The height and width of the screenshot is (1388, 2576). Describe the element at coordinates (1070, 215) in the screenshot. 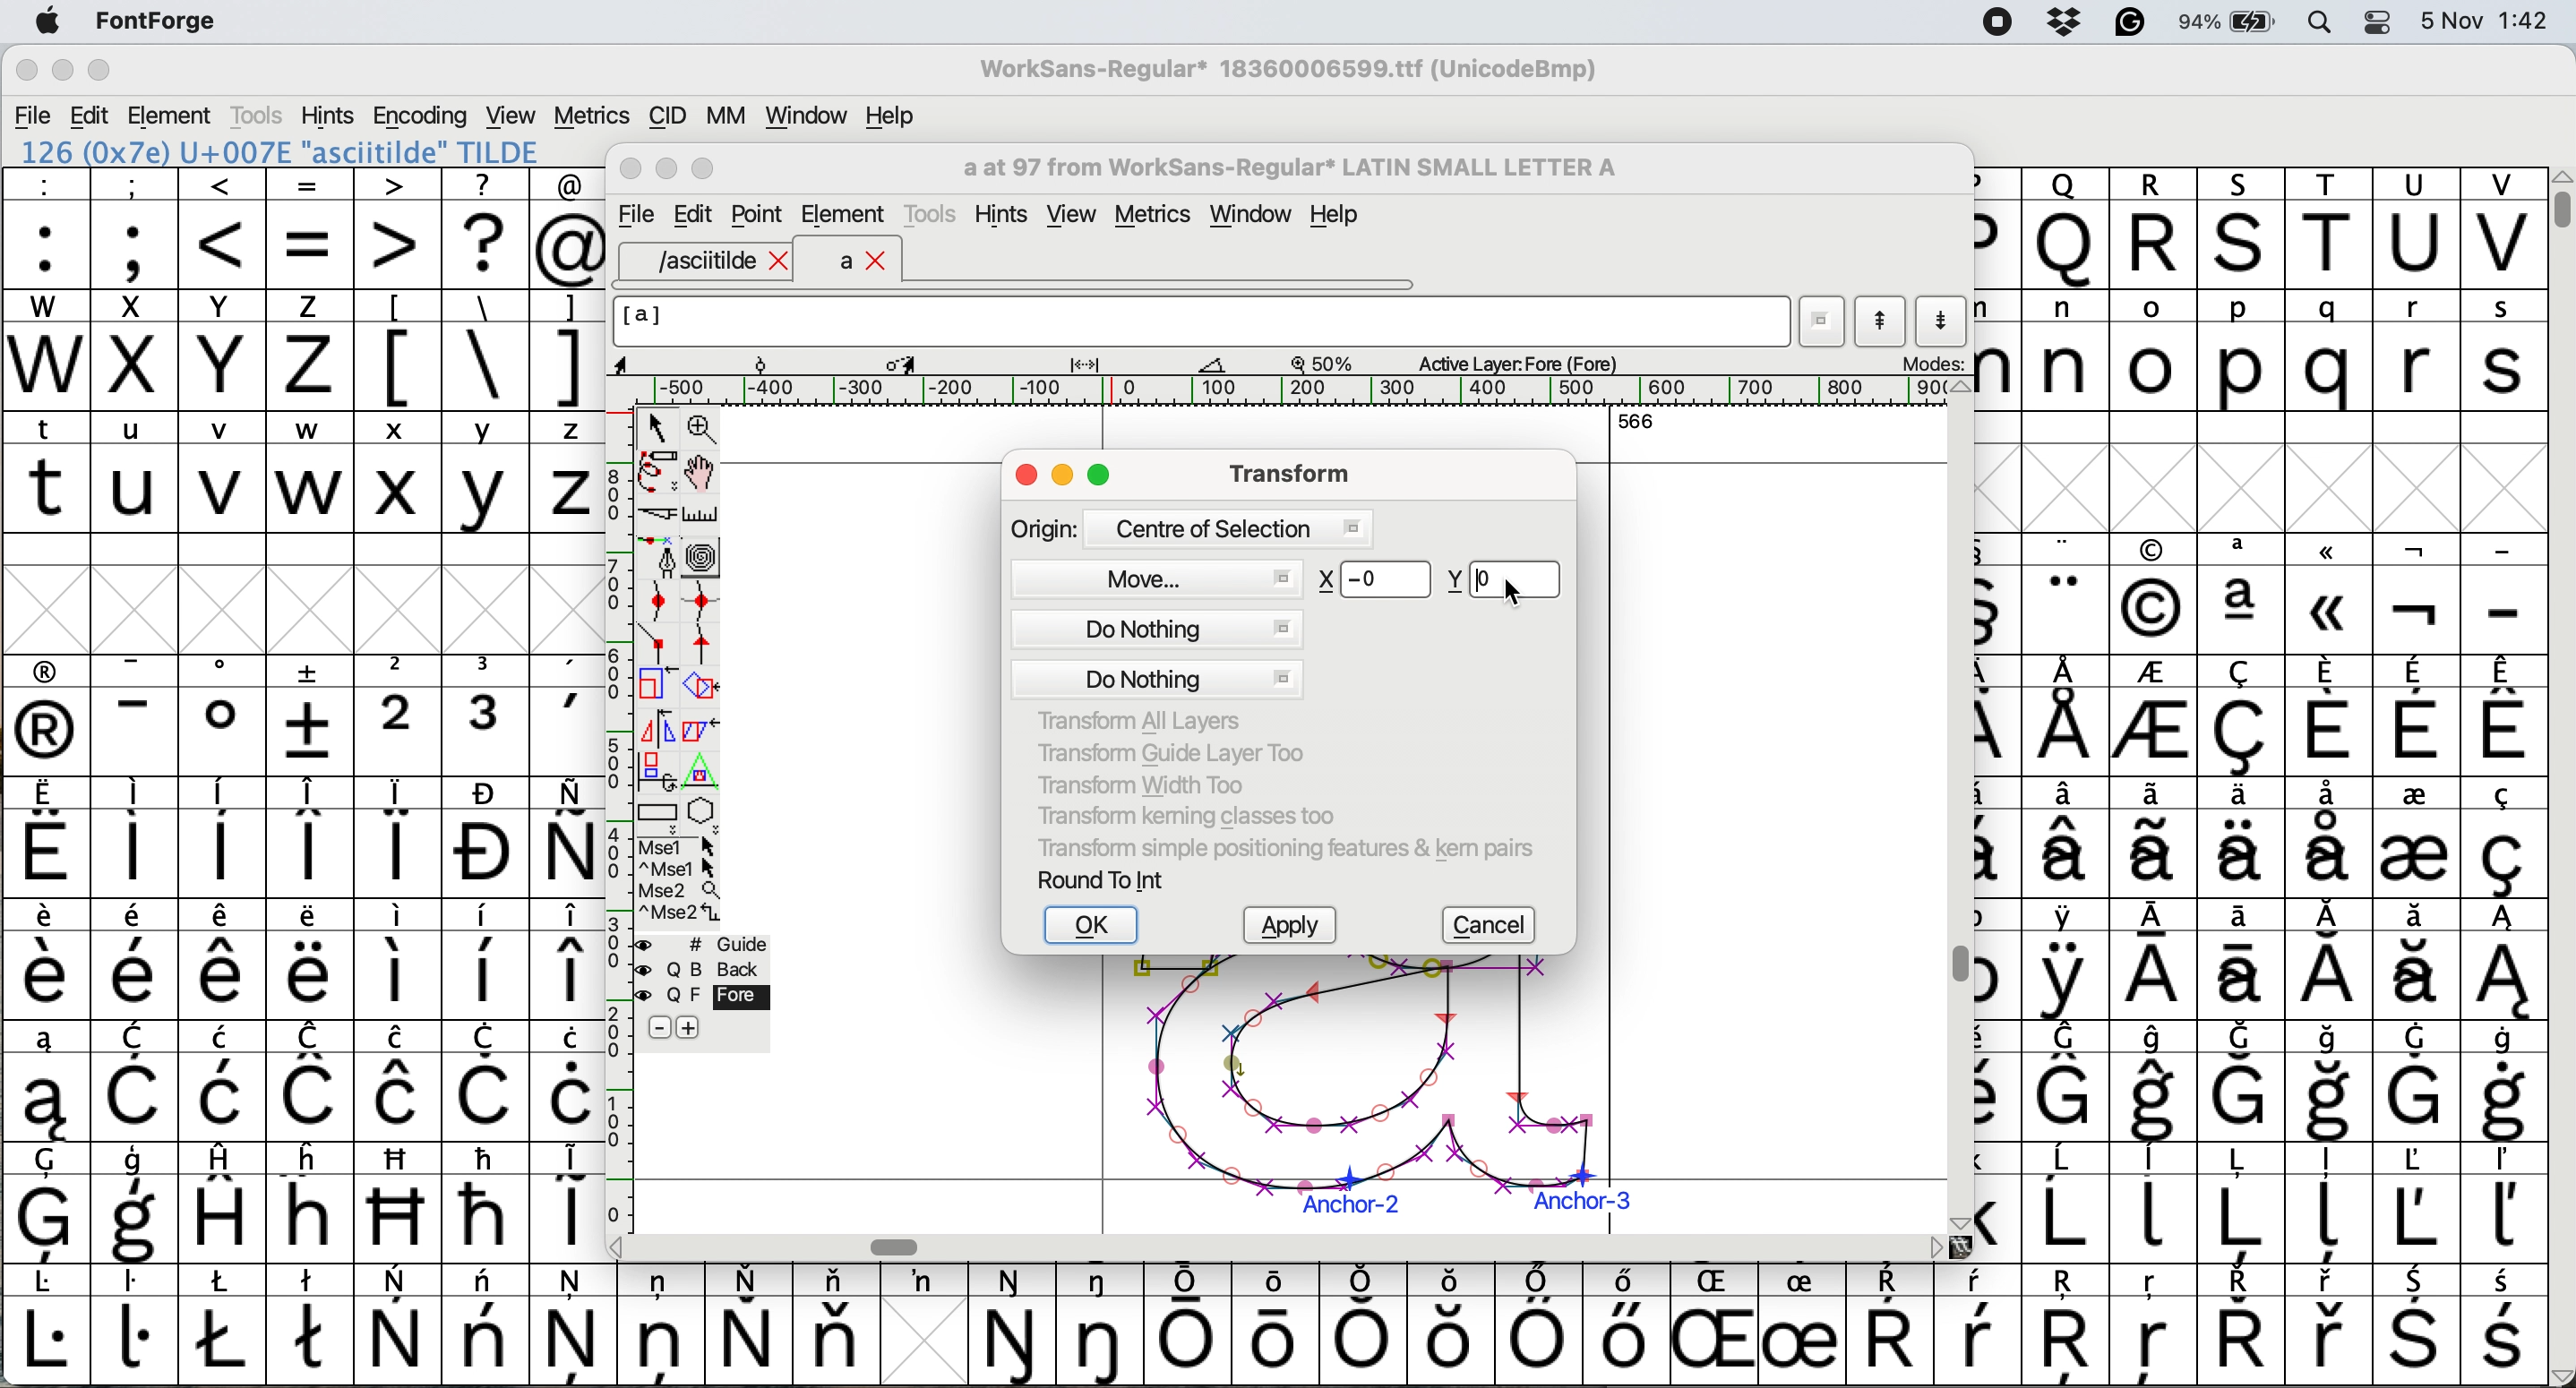

I see `view` at that location.